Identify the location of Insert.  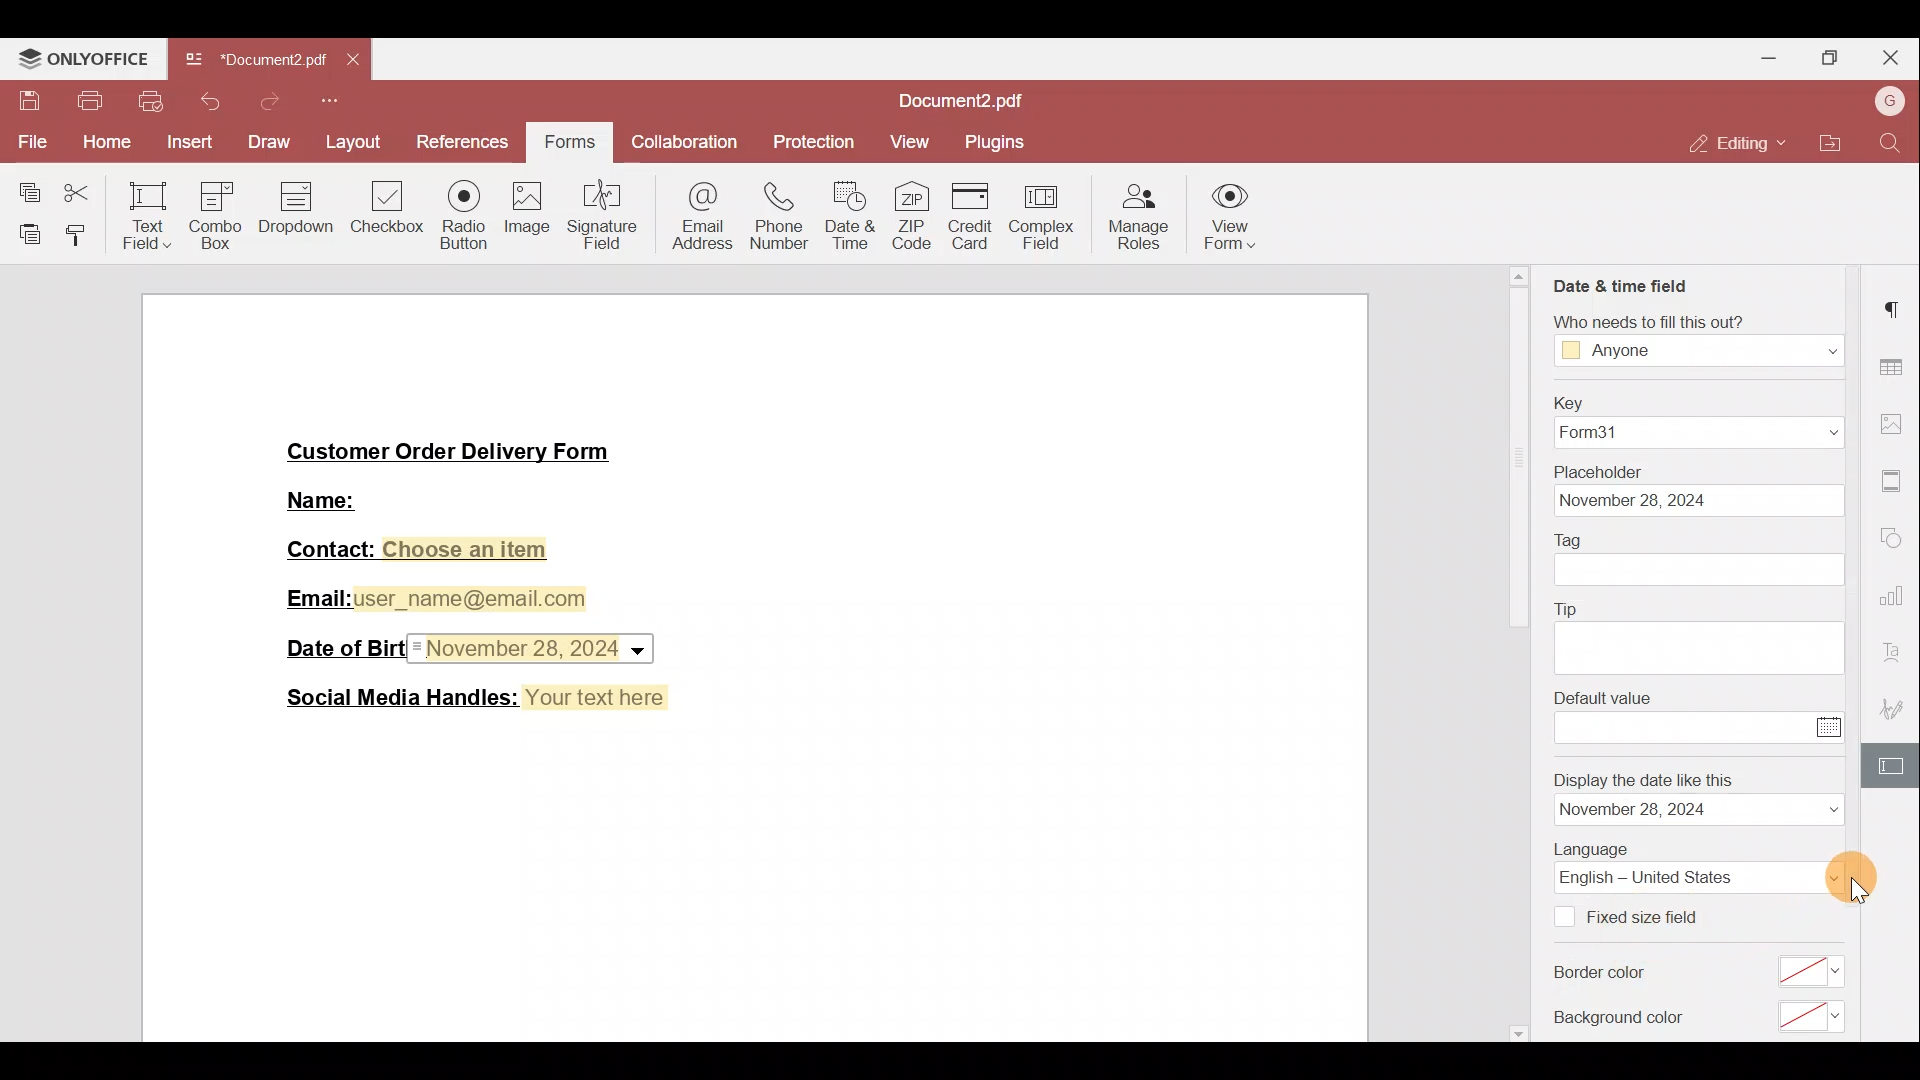
(188, 142).